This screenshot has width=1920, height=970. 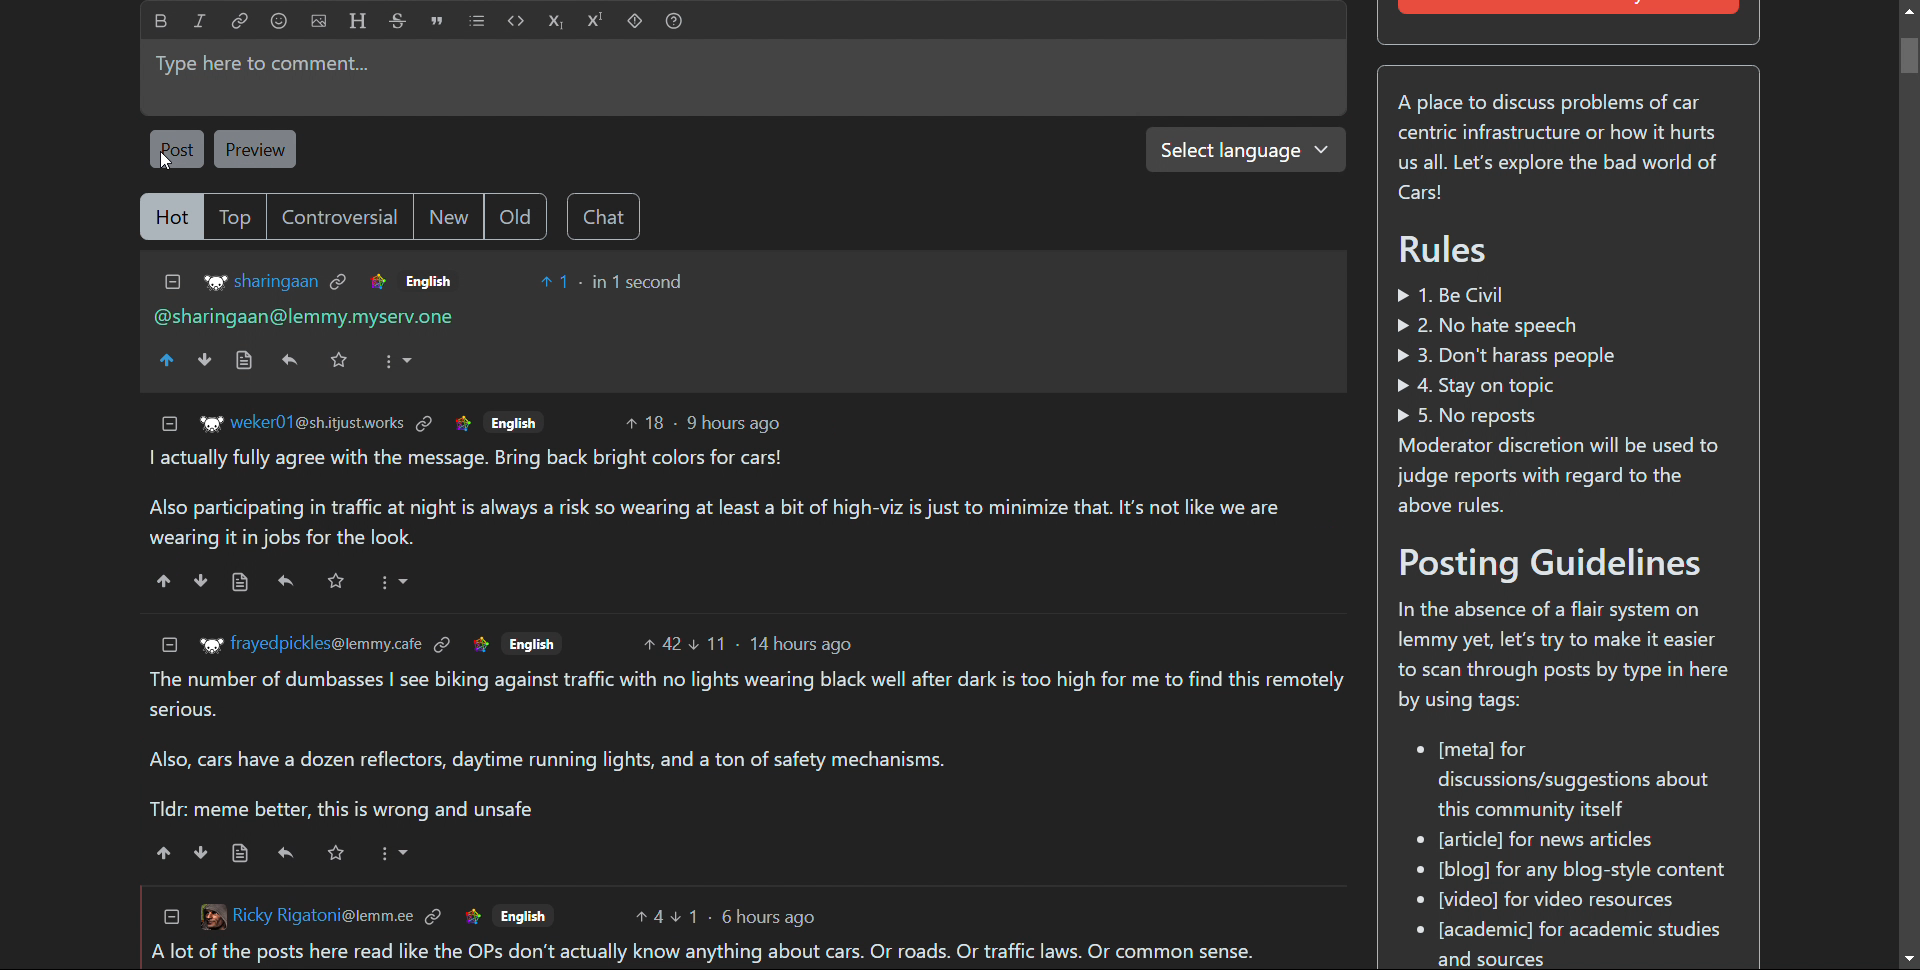 What do you see at coordinates (515, 21) in the screenshot?
I see `code` at bounding box center [515, 21].